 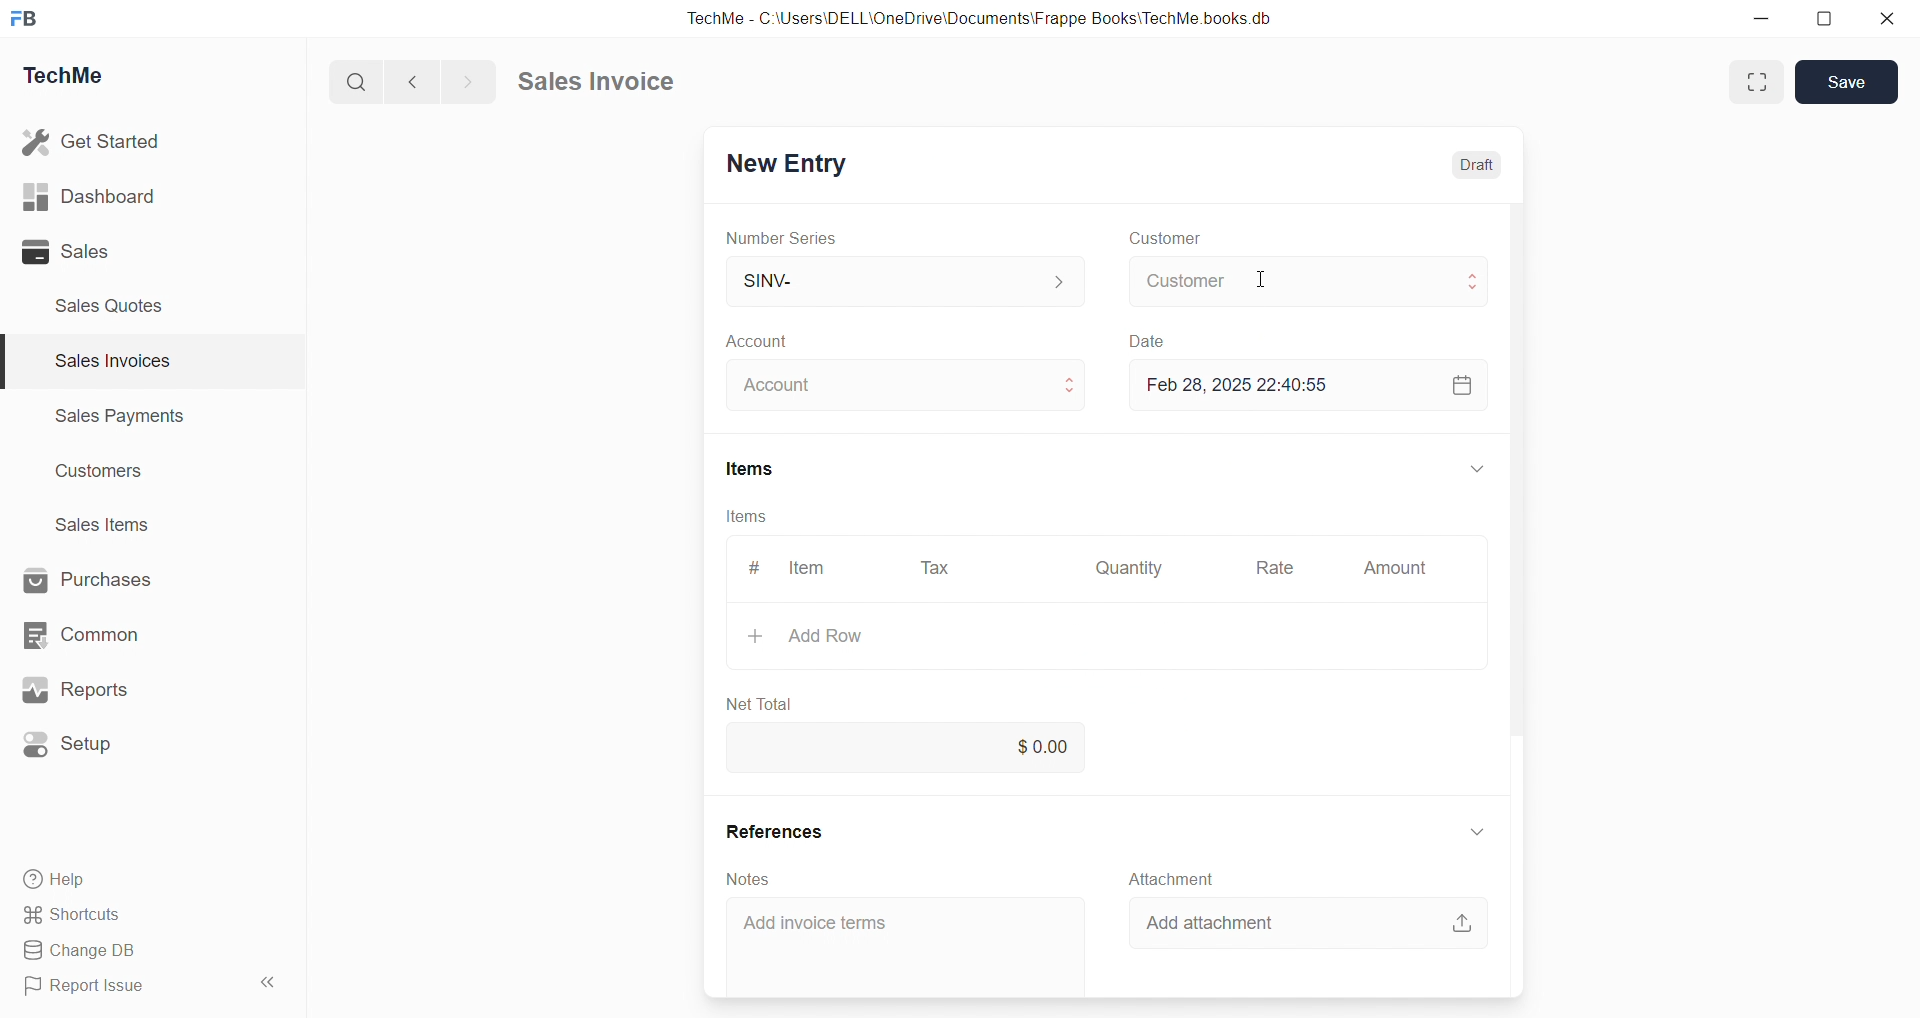 I want to click on Purchases, so click(x=87, y=579).